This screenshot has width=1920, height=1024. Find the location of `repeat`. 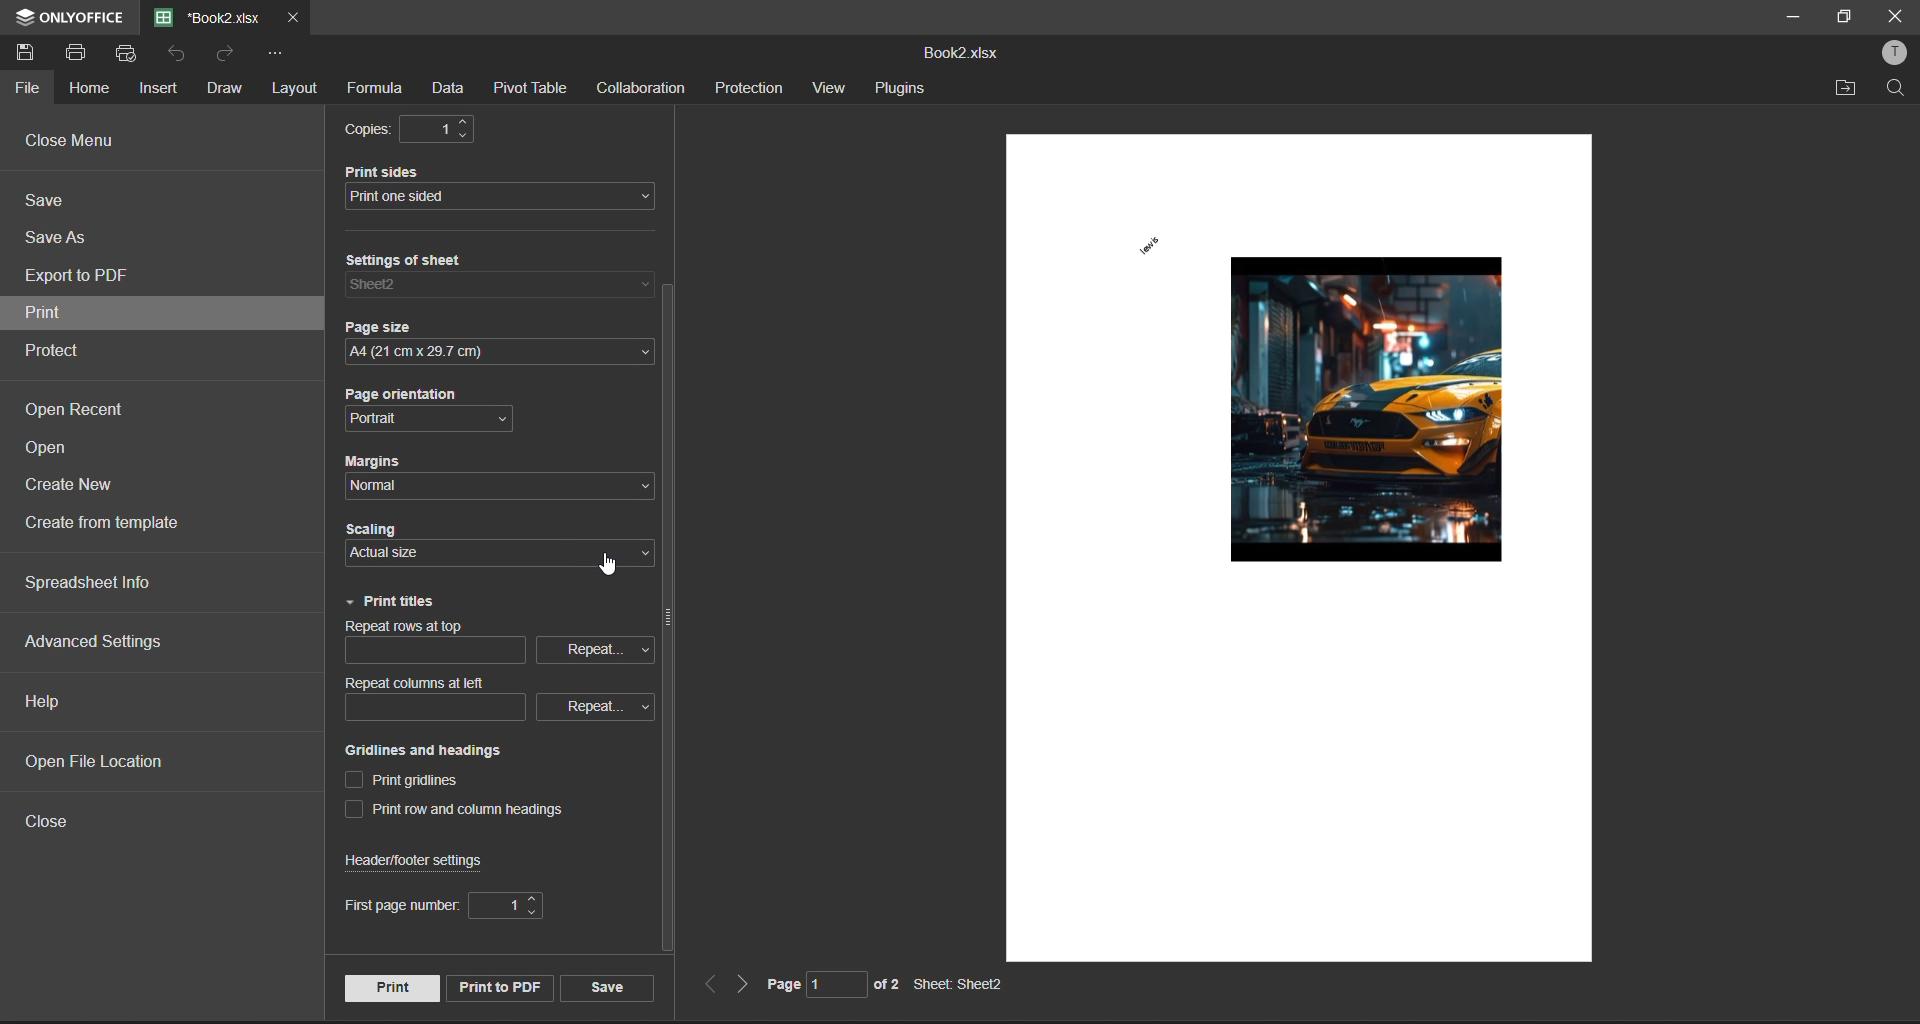

repeat is located at coordinates (593, 648).